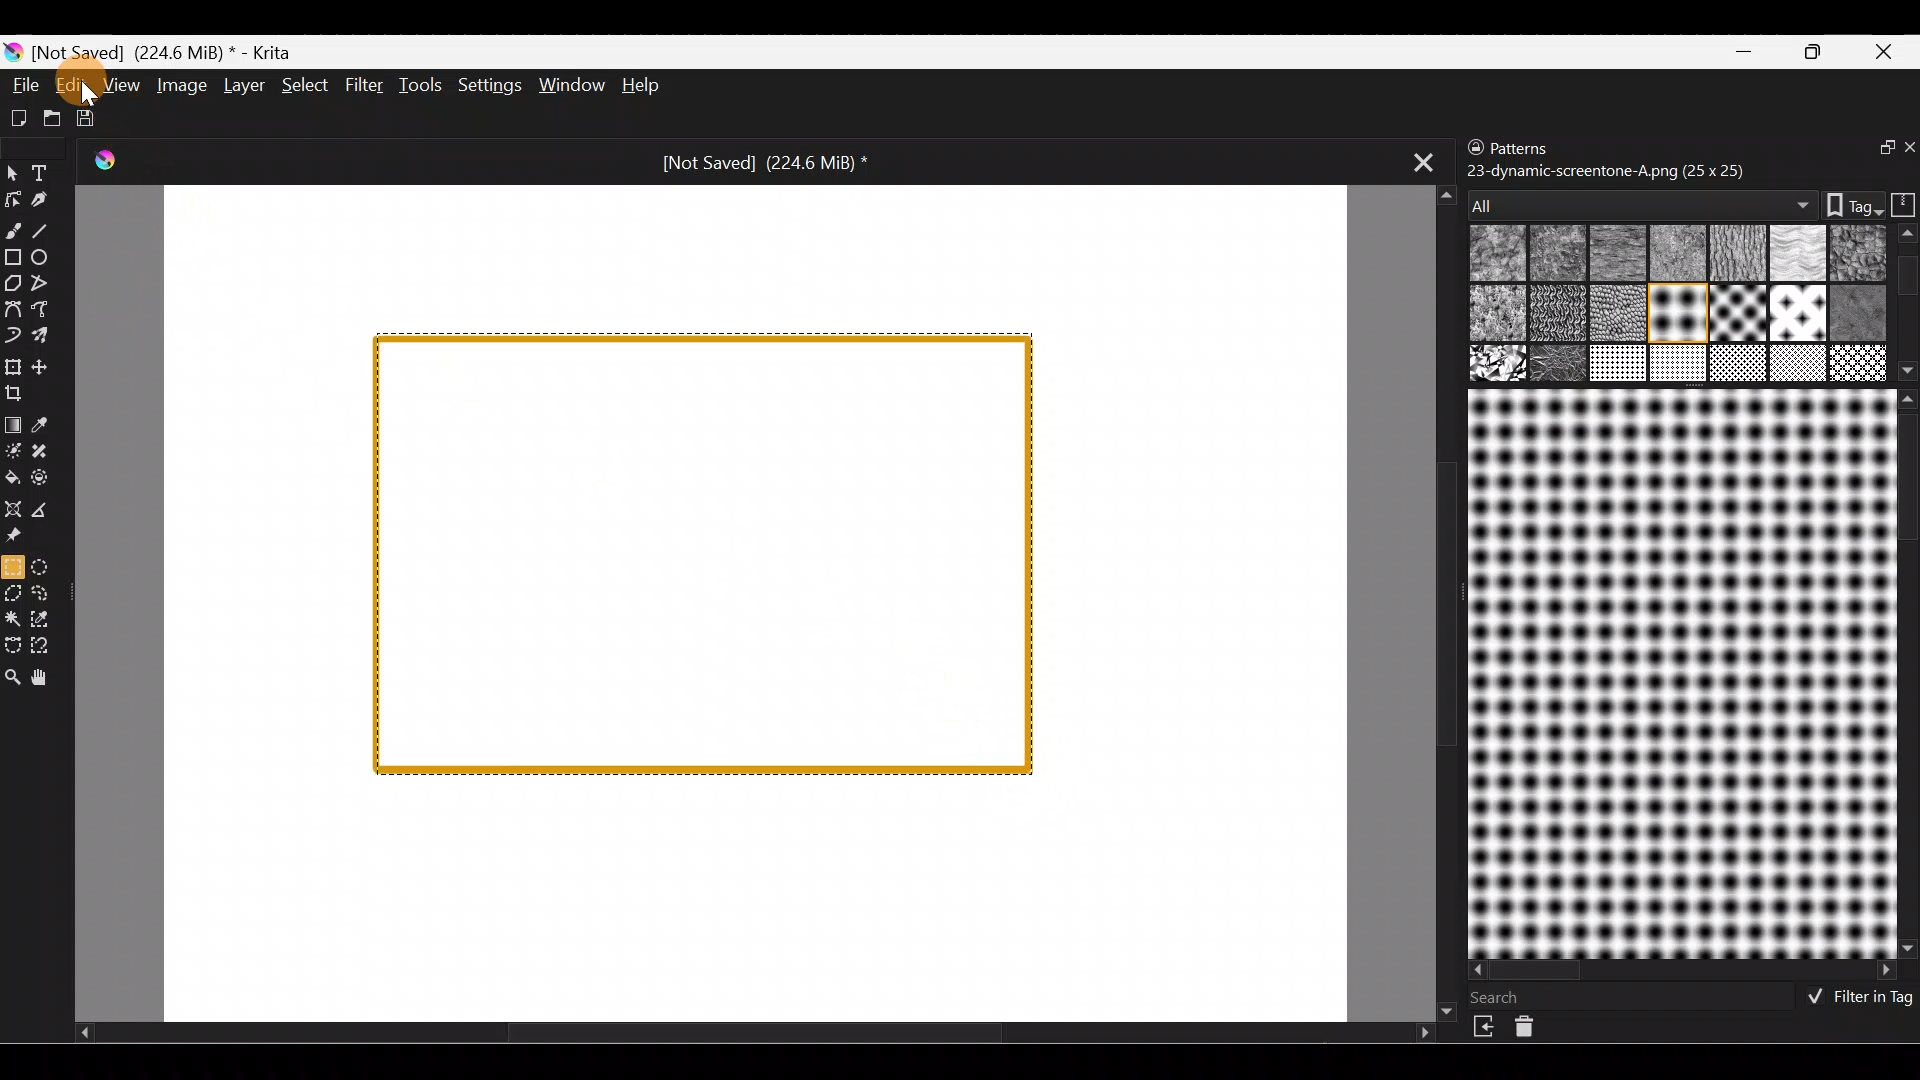 Image resolution: width=1920 pixels, height=1080 pixels. What do you see at coordinates (22, 398) in the screenshot?
I see `Crop an image` at bounding box center [22, 398].